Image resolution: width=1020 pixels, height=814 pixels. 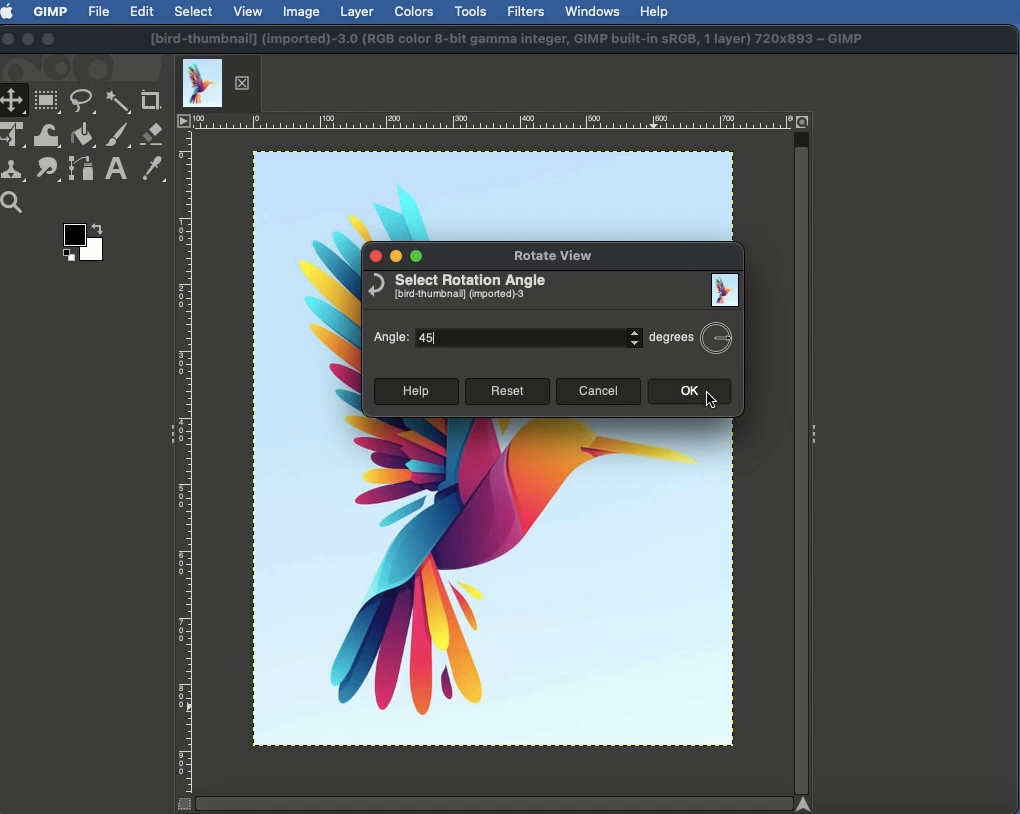 I want to click on View, so click(x=249, y=10).